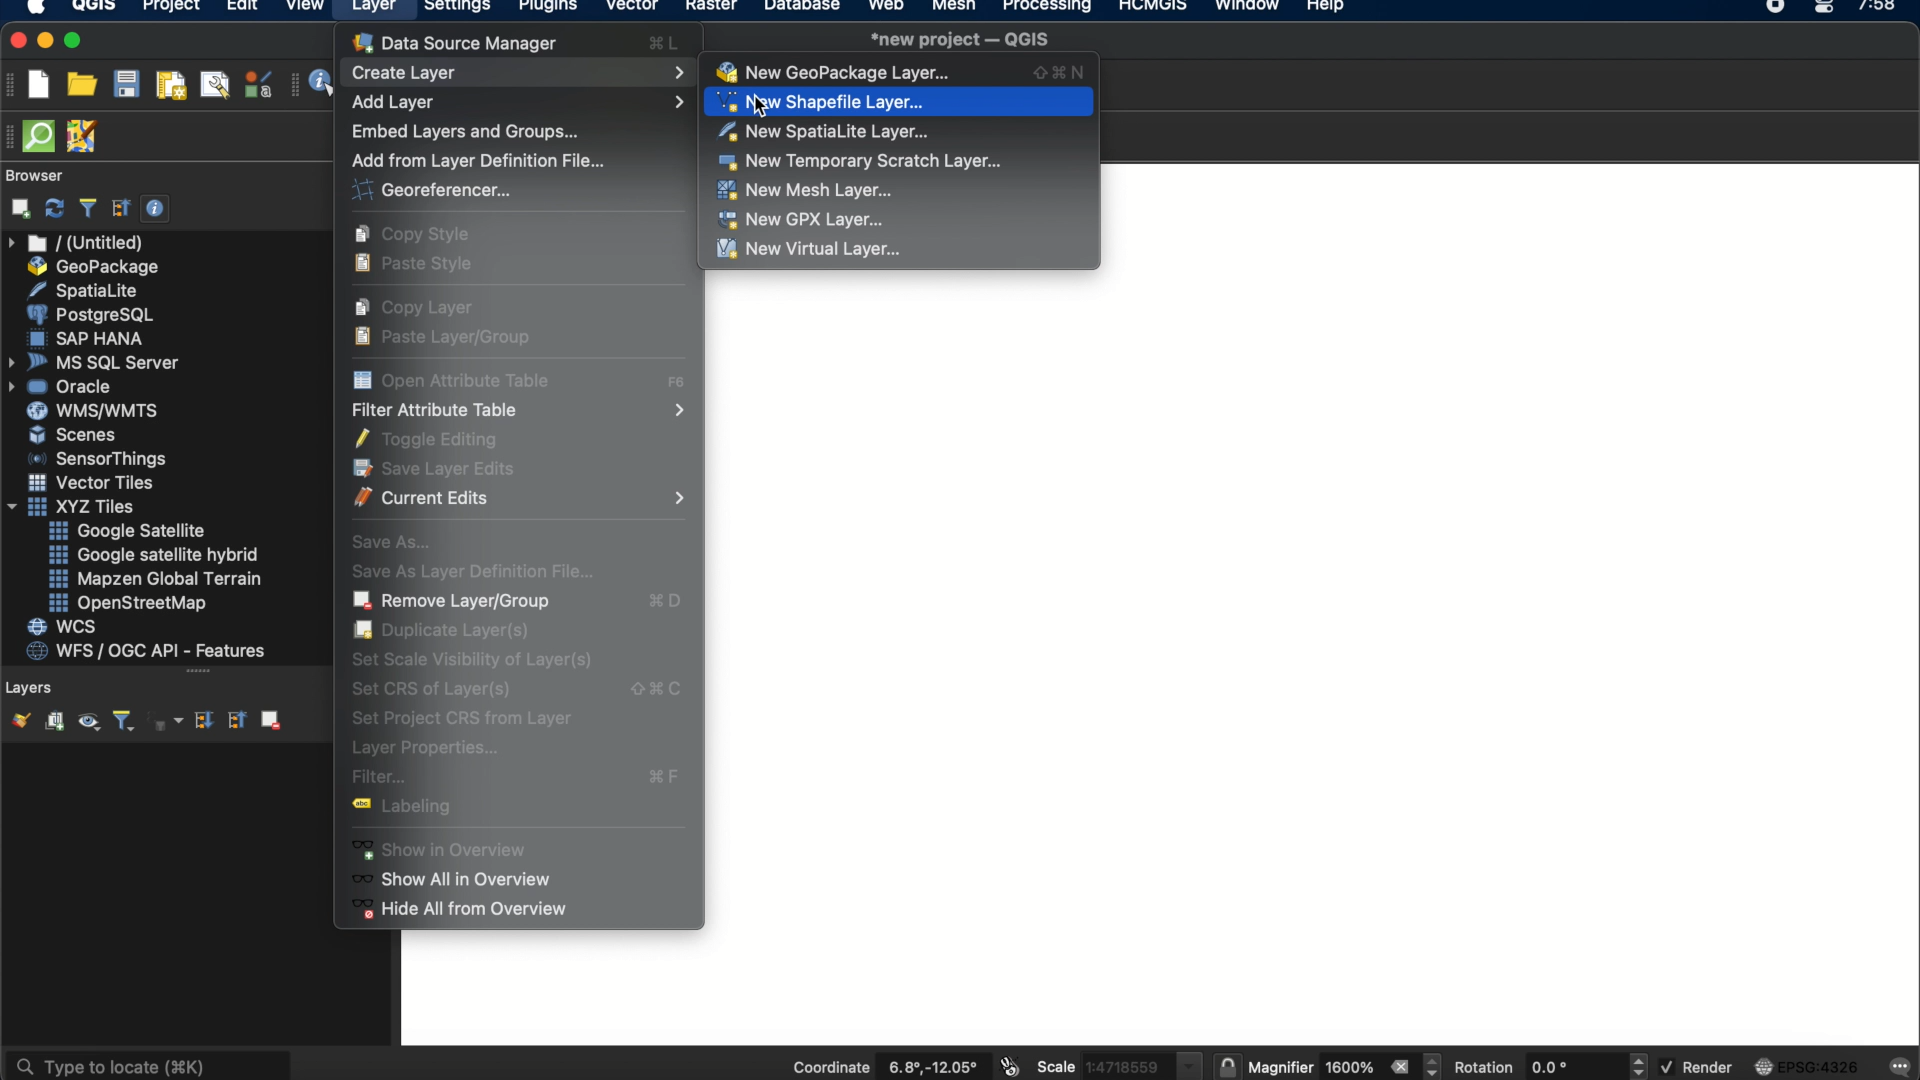  What do you see at coordinates (81, 85) in the screenshot?
I see `open project` at bounding box center [81, 85].